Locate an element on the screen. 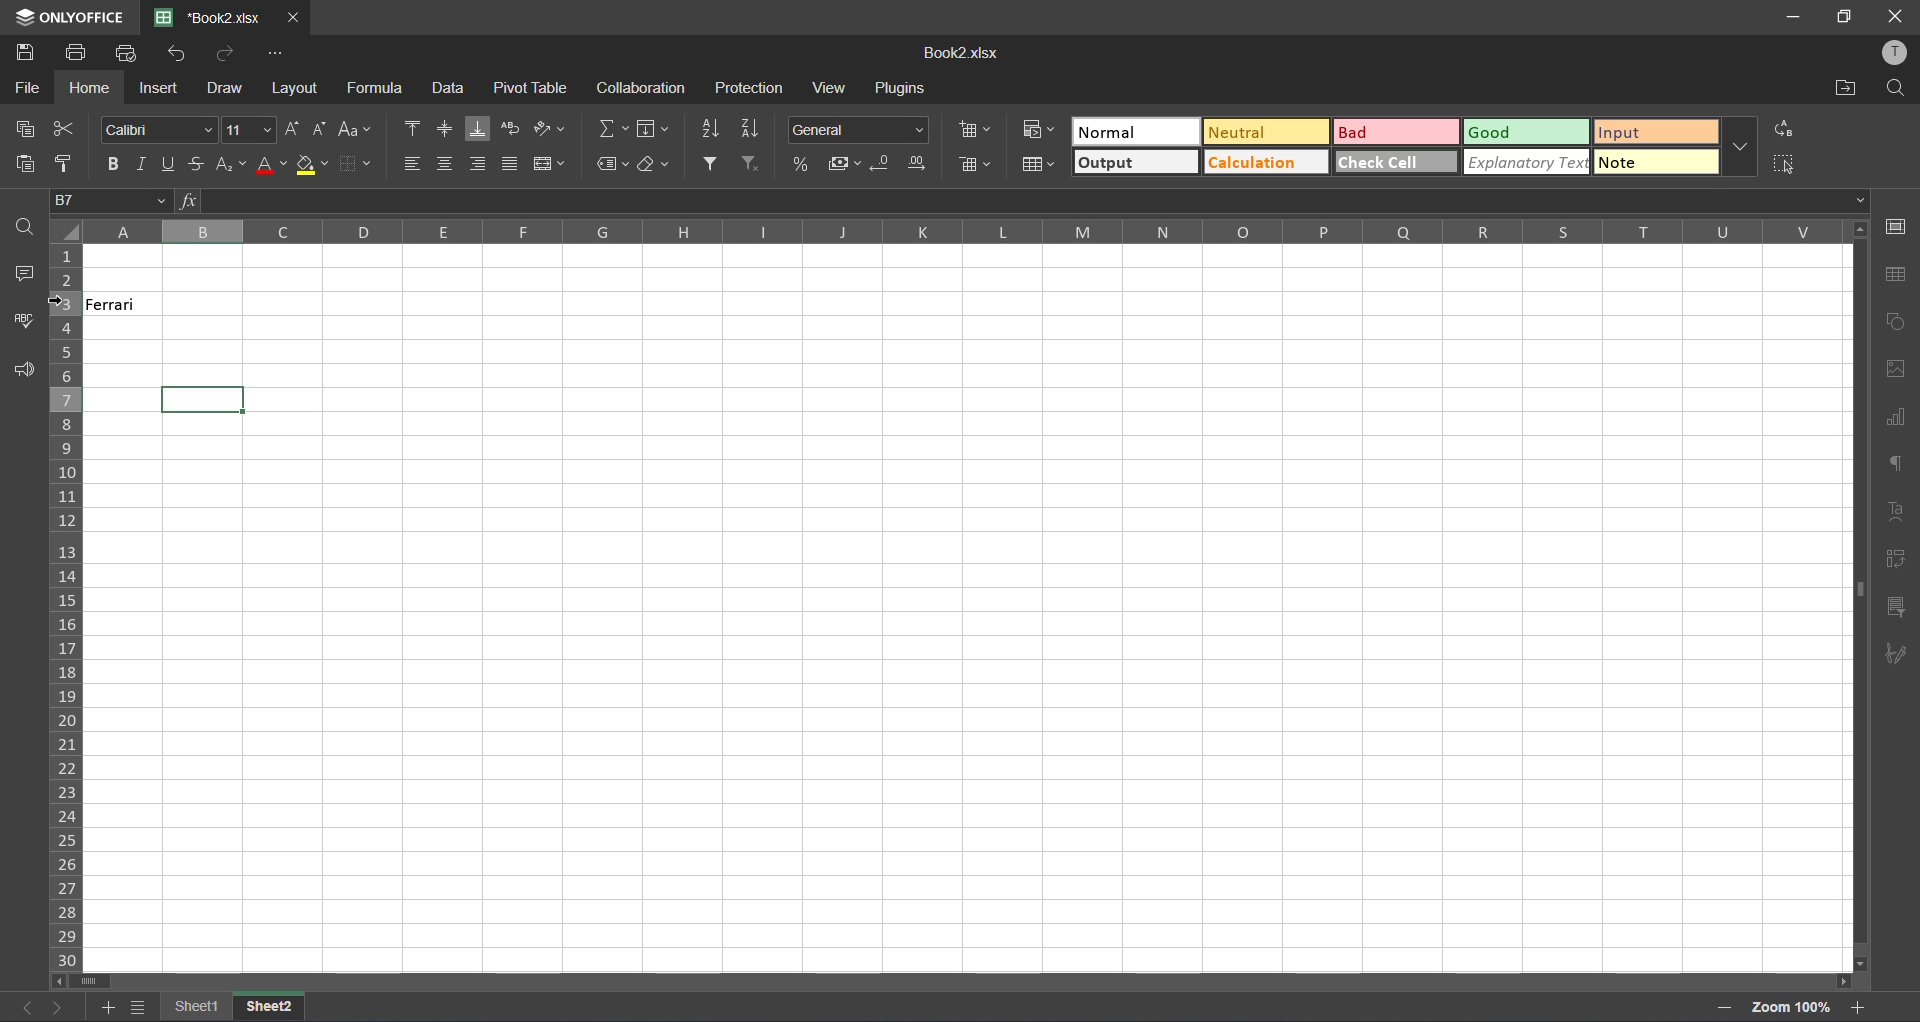  next is located at coordinates (59, 1007).